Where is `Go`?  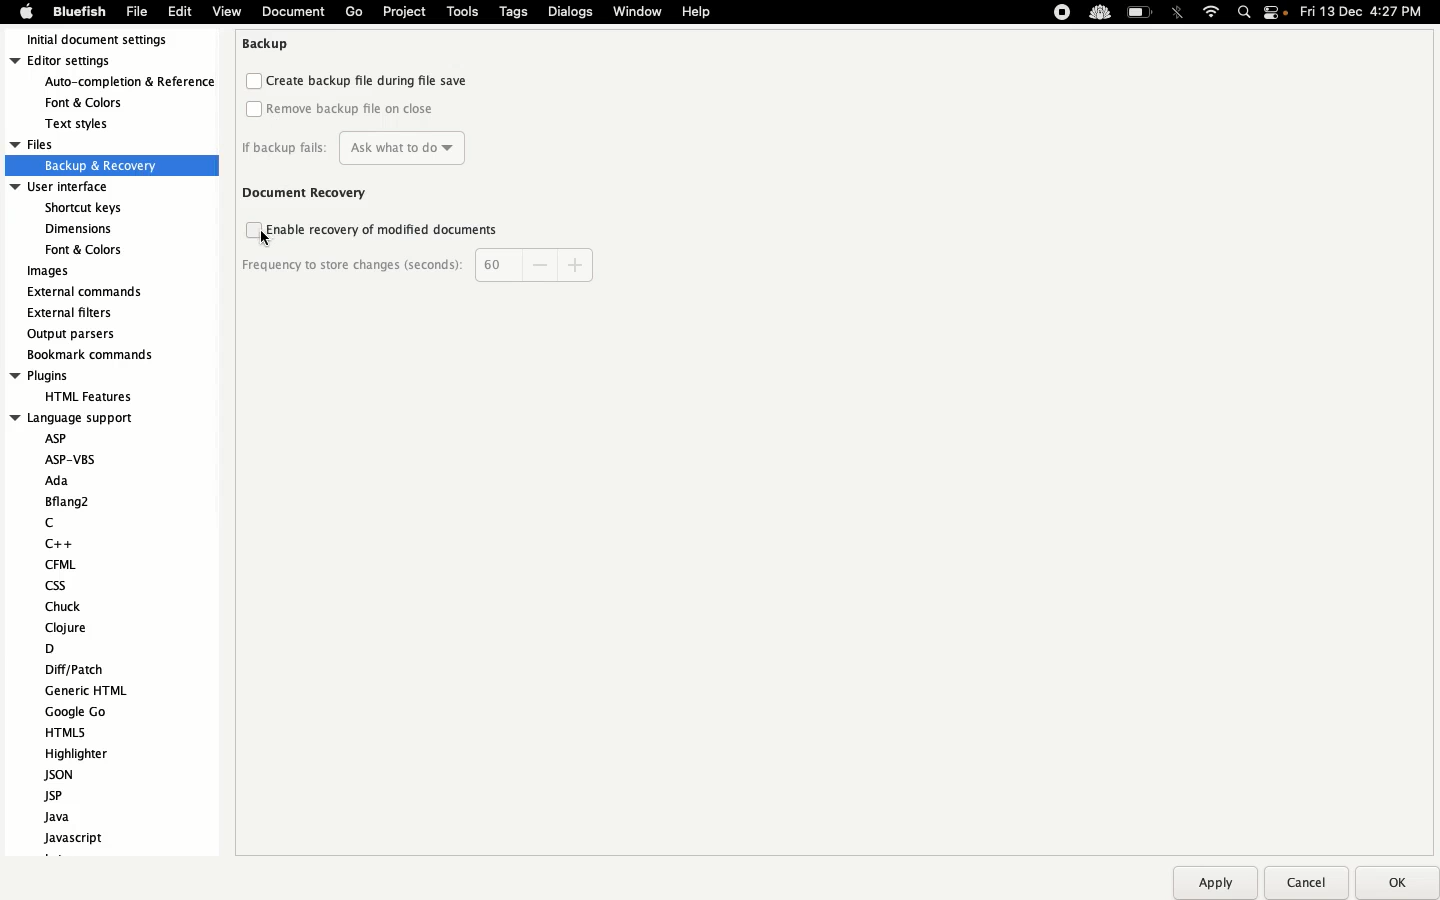 Go is located at coordinates (355, 12).